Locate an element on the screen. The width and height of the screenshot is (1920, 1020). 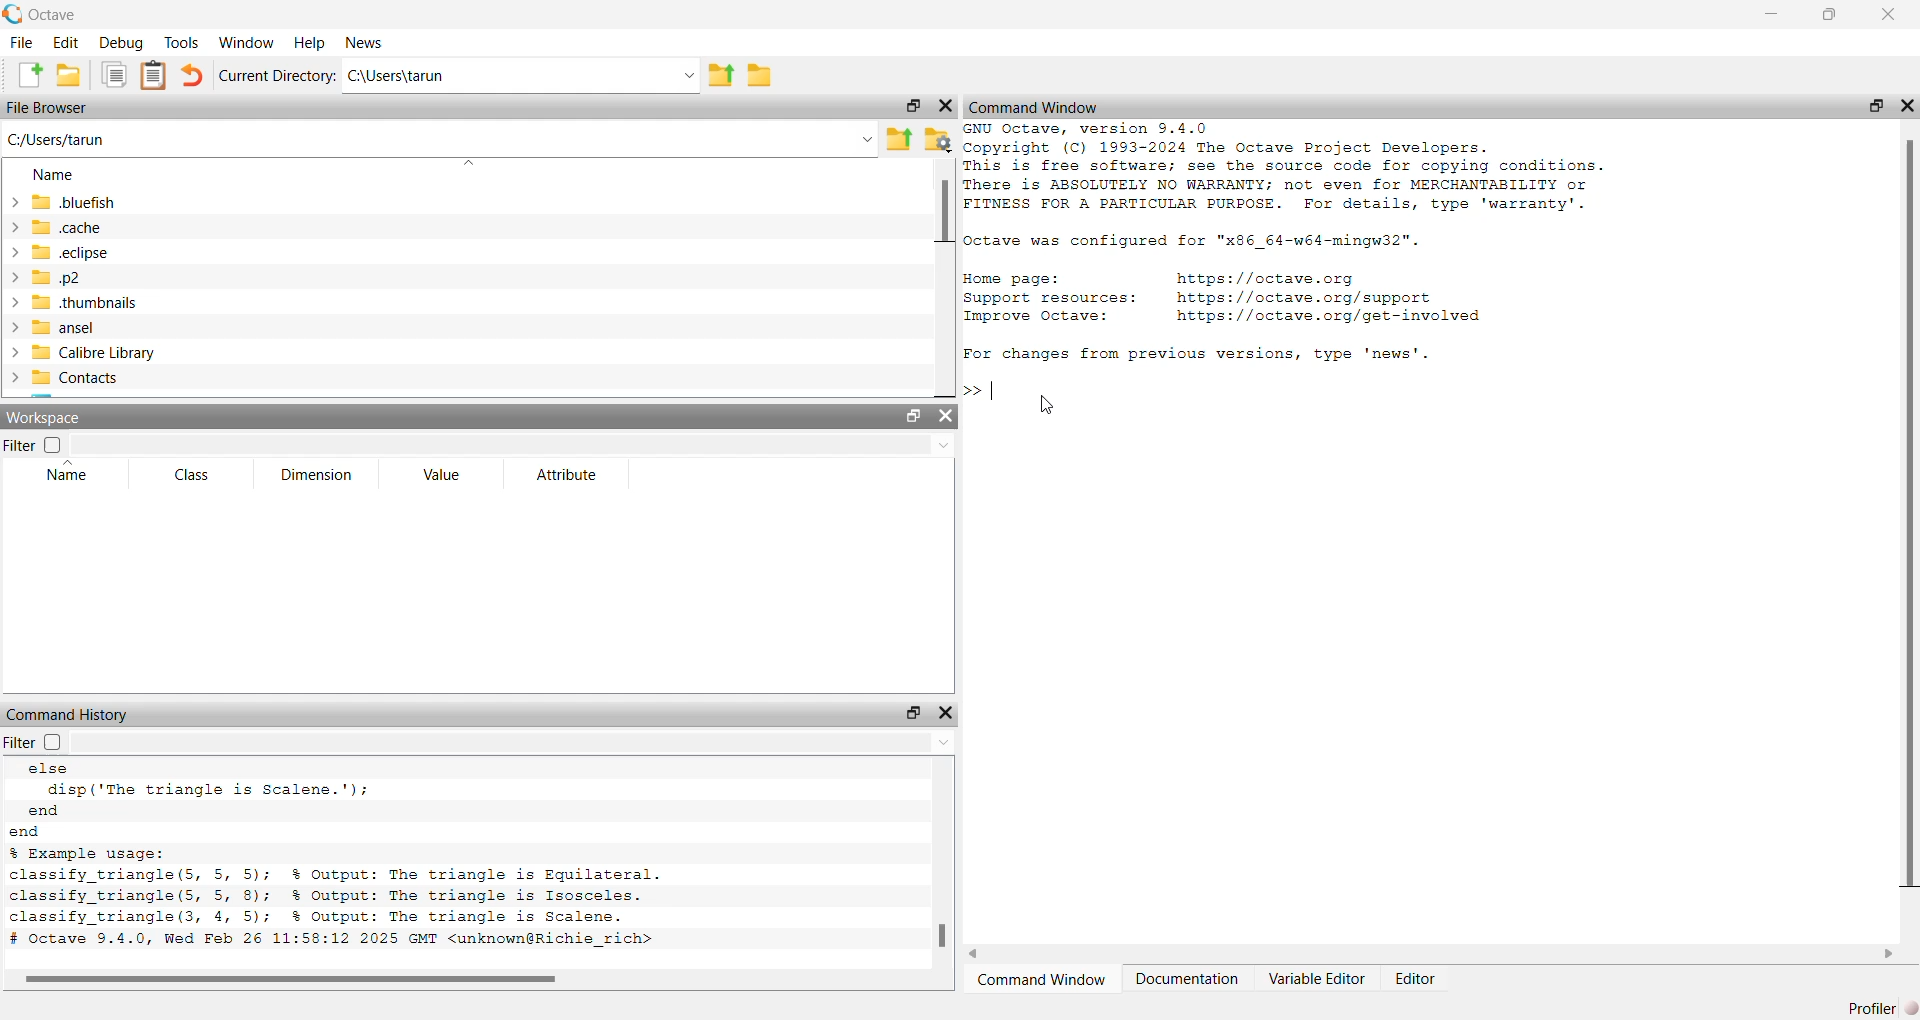
.thumbnails is located at coordinates (90, 304).